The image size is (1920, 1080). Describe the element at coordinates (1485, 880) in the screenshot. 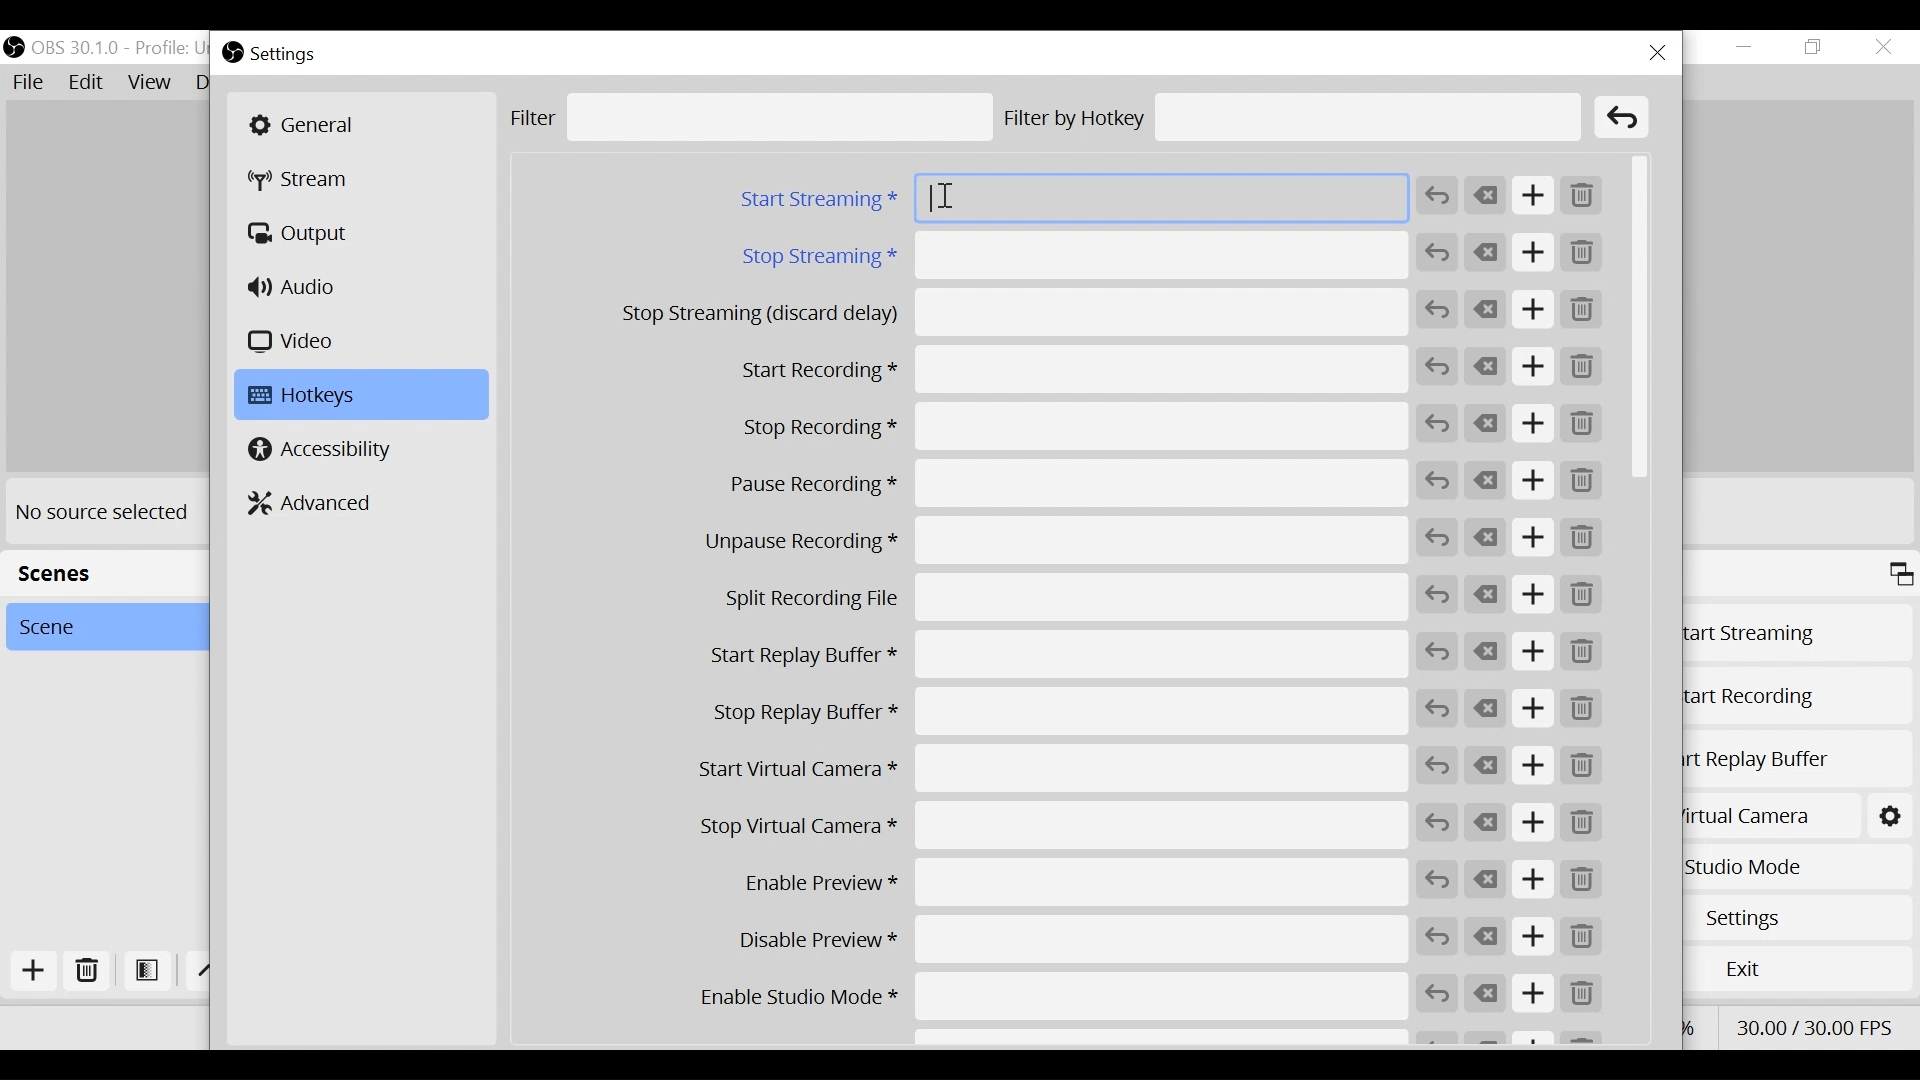

I see `Clear` at that location.